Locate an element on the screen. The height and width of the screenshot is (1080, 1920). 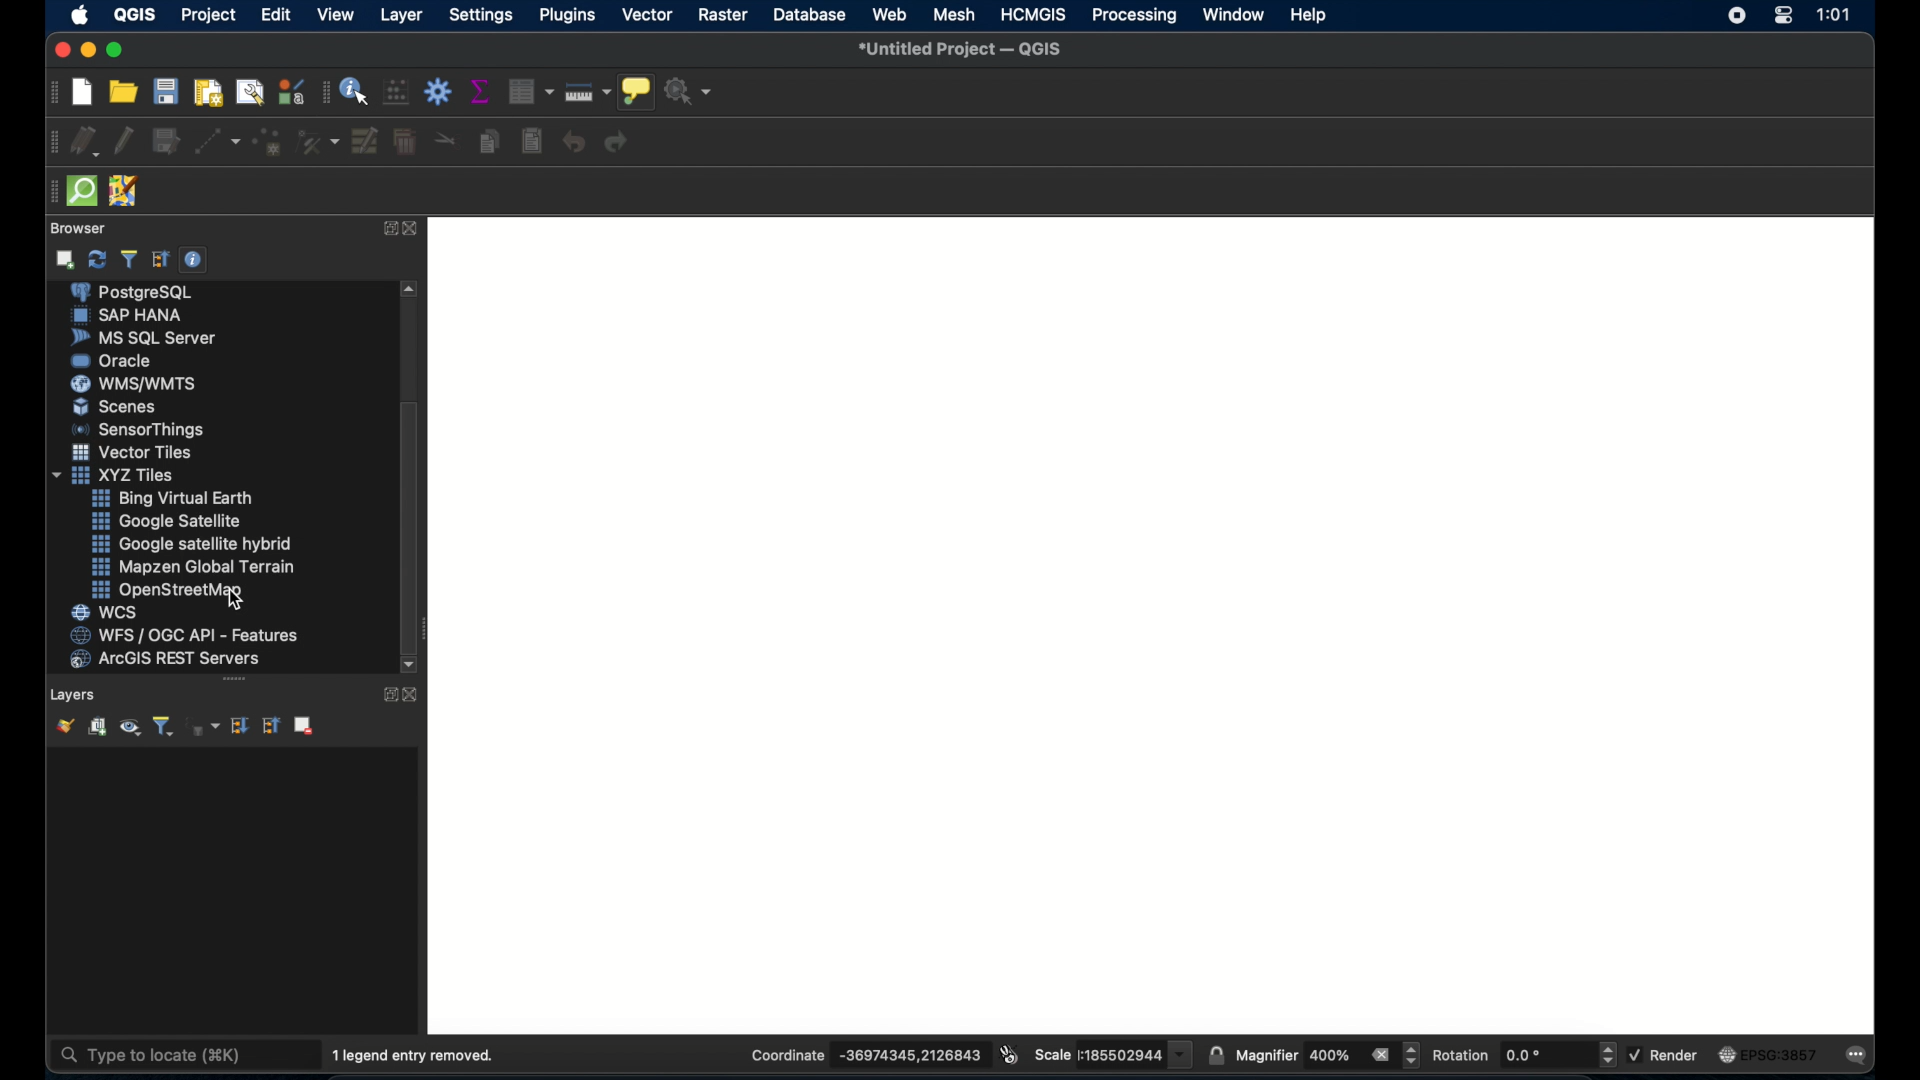
show layout manager is located at coordinates (247, 93).